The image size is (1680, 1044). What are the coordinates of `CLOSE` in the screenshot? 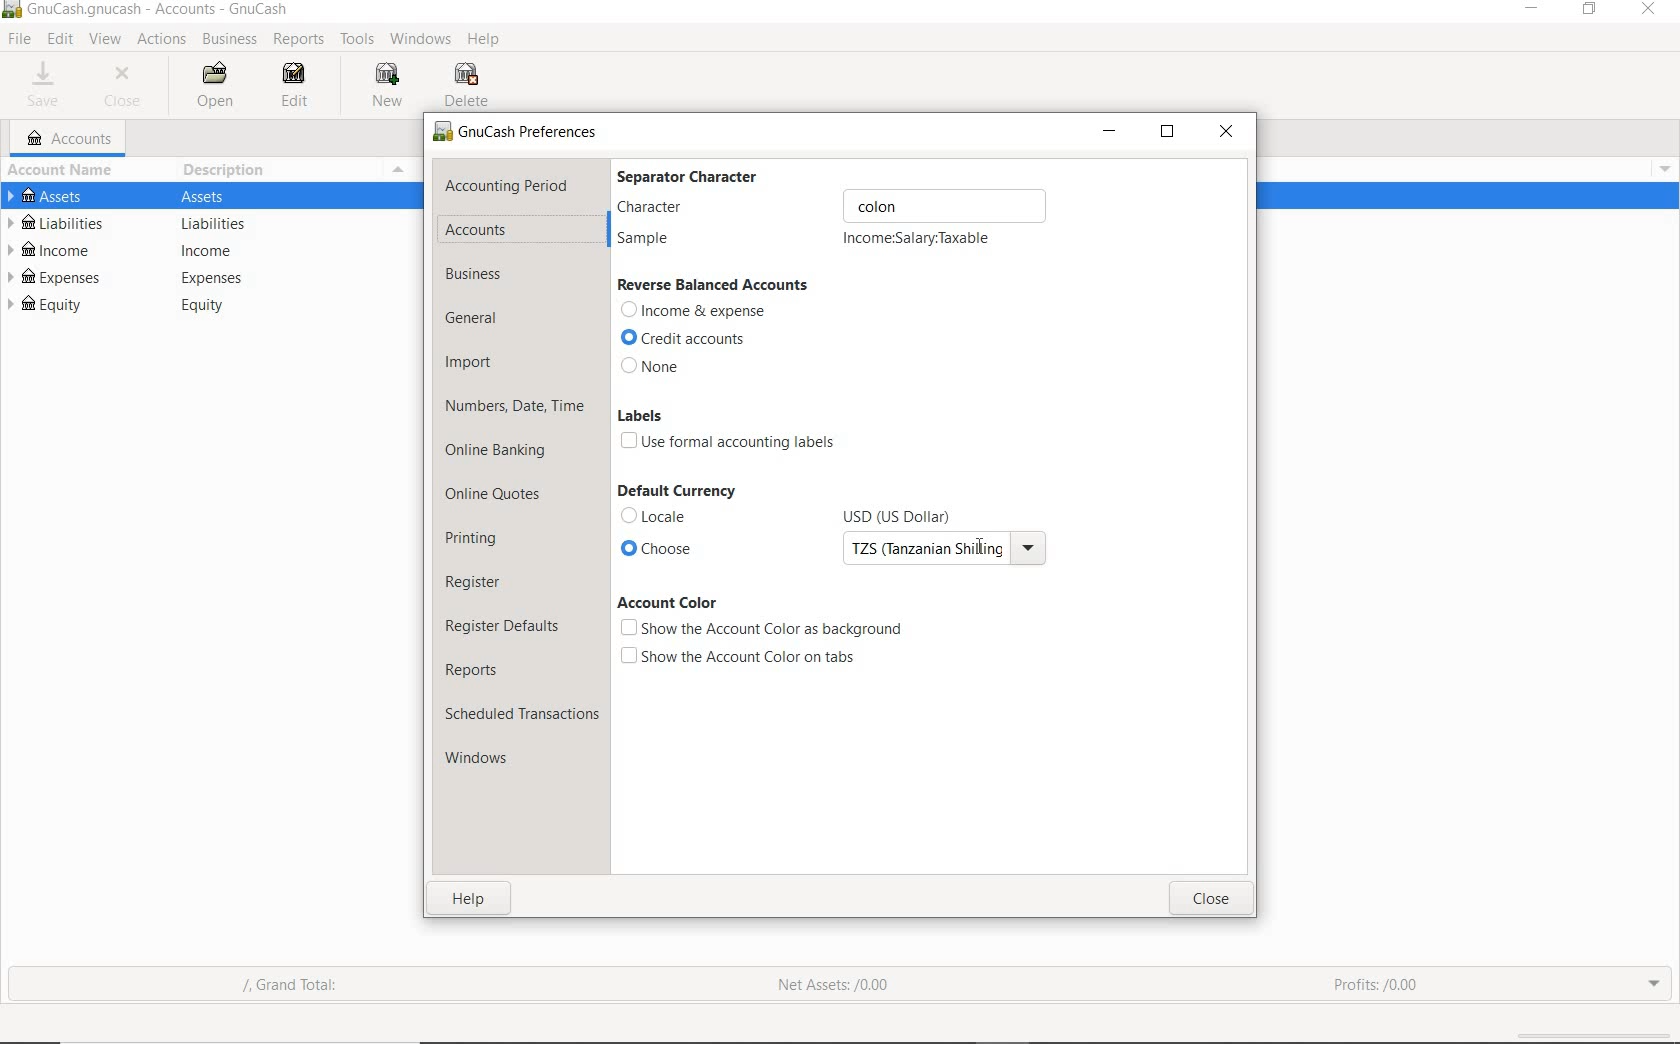 It's located at (126, 84).